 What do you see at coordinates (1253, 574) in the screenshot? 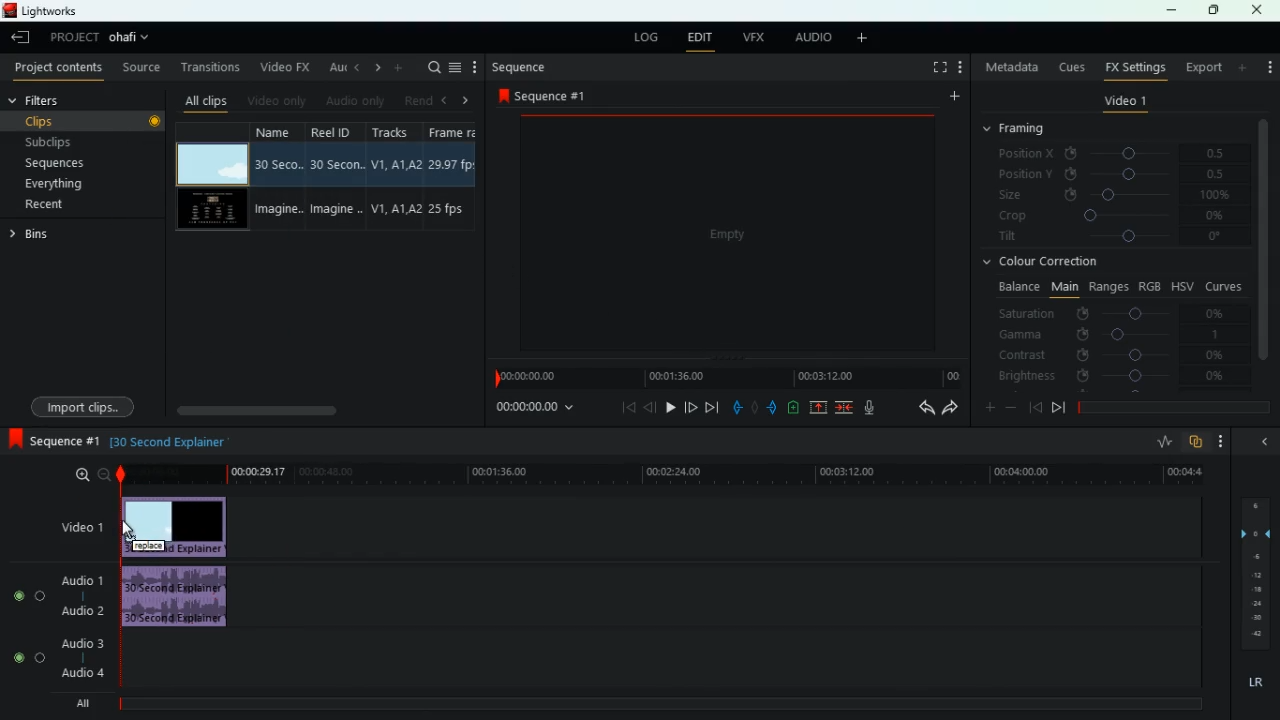
I see `frames` at bounding box center [1253, 574].